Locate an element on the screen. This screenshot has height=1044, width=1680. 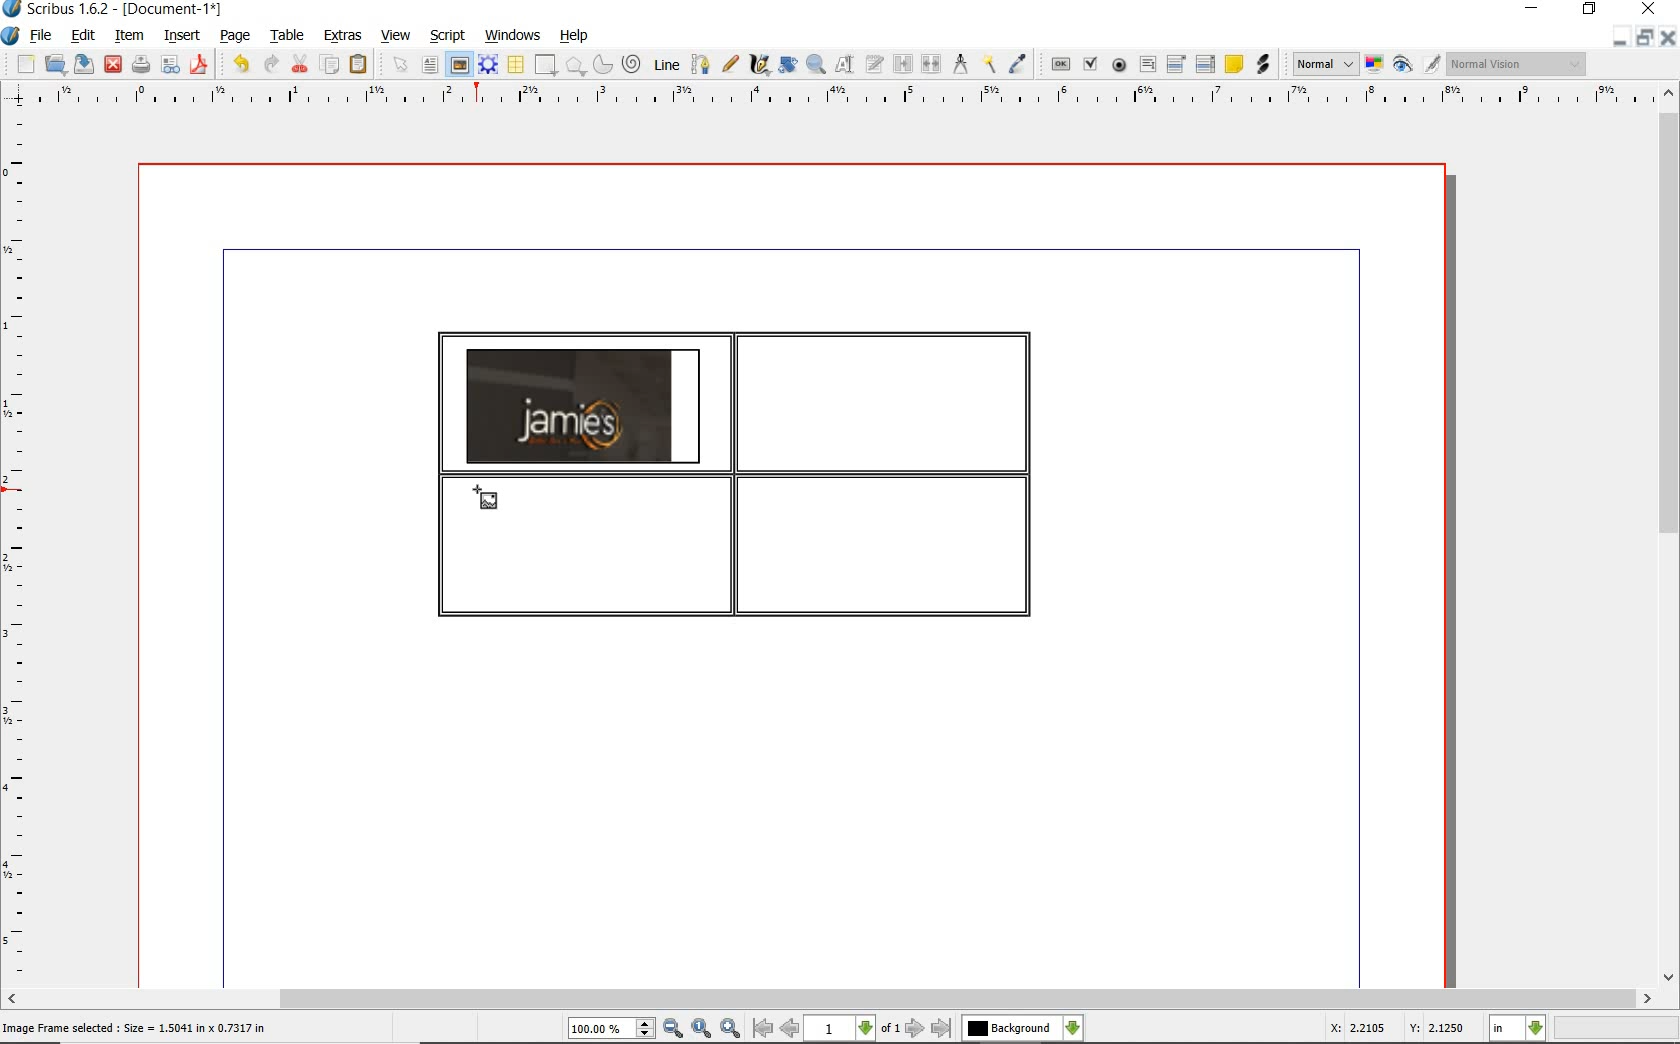
print is located at coordinates (139, 64).